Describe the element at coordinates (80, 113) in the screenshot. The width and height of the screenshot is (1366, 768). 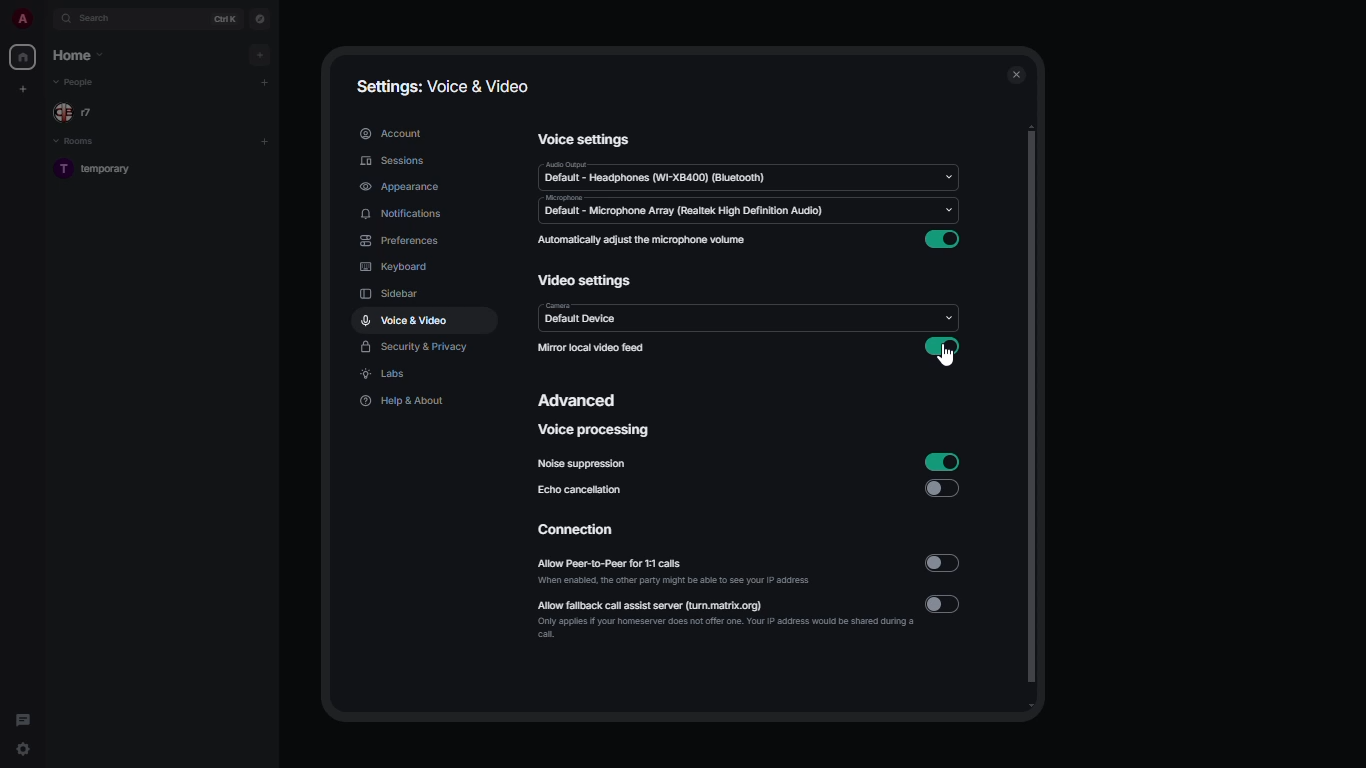
I see `people` at that location.